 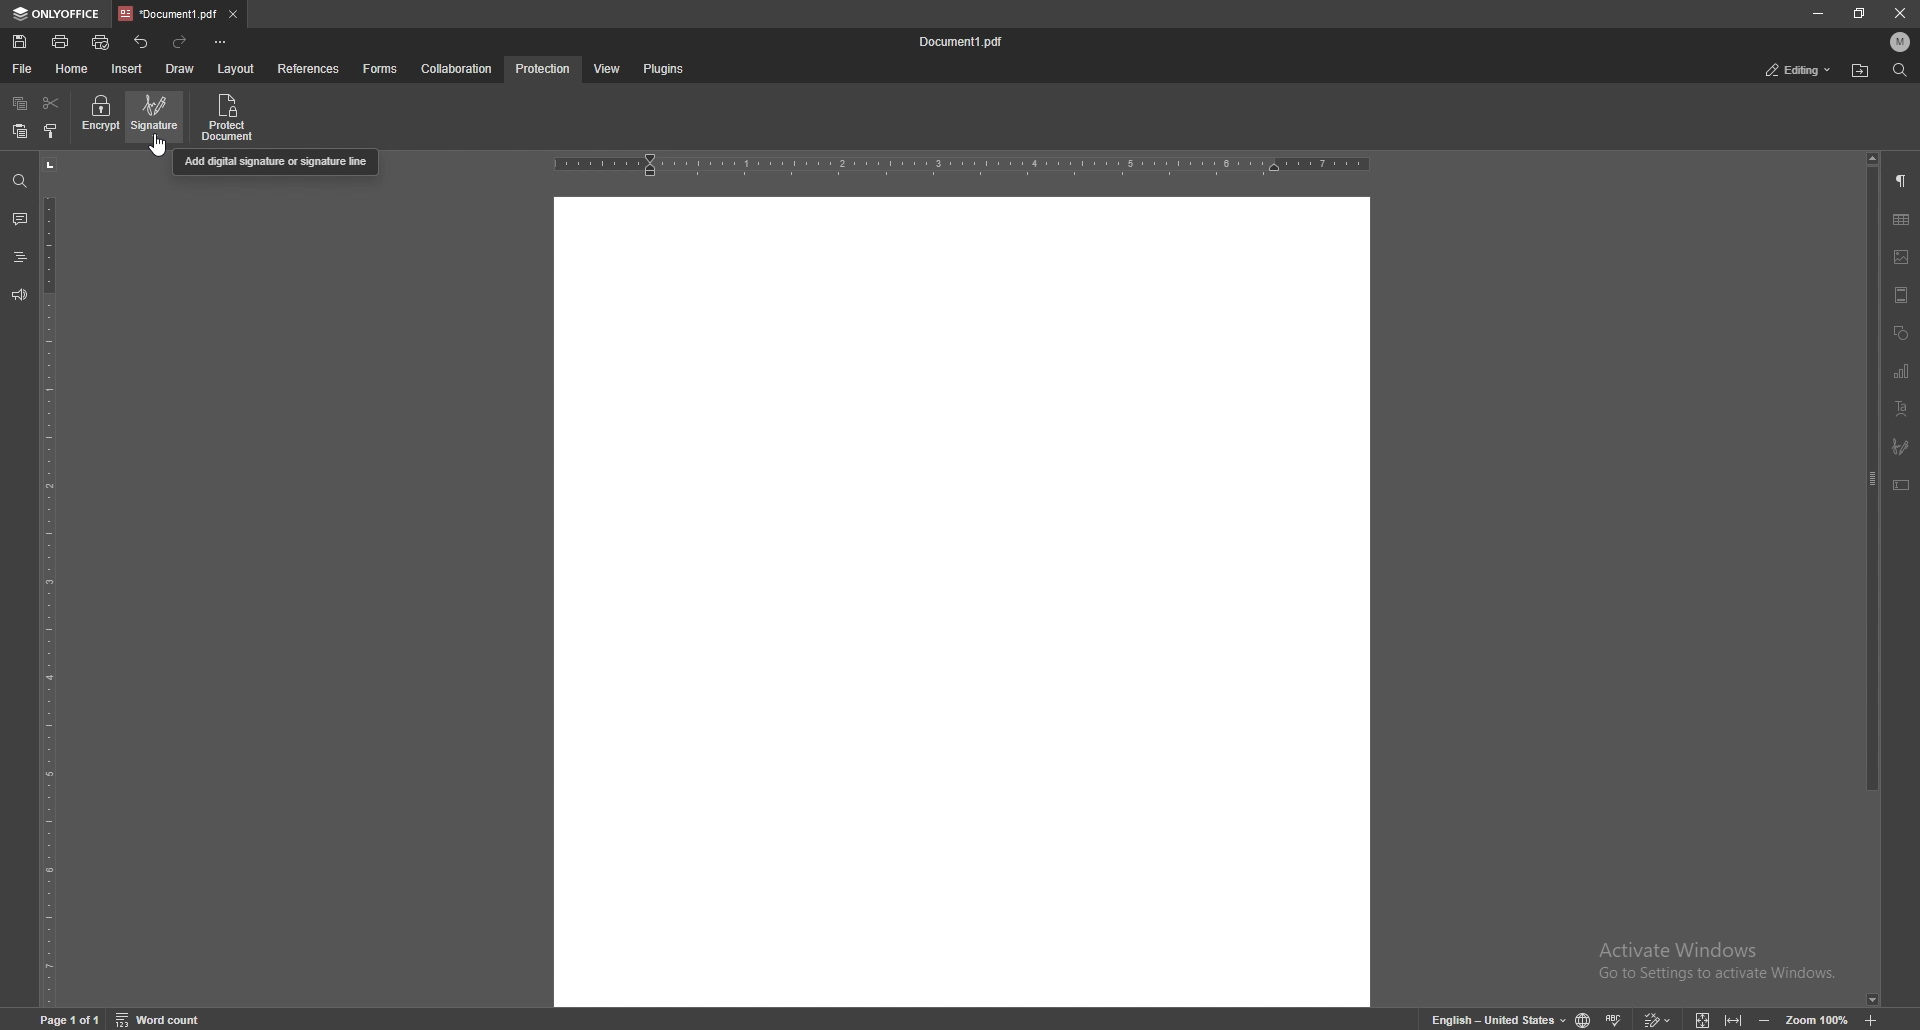 I want to click on zoom, so click(x=1803, y=1019).